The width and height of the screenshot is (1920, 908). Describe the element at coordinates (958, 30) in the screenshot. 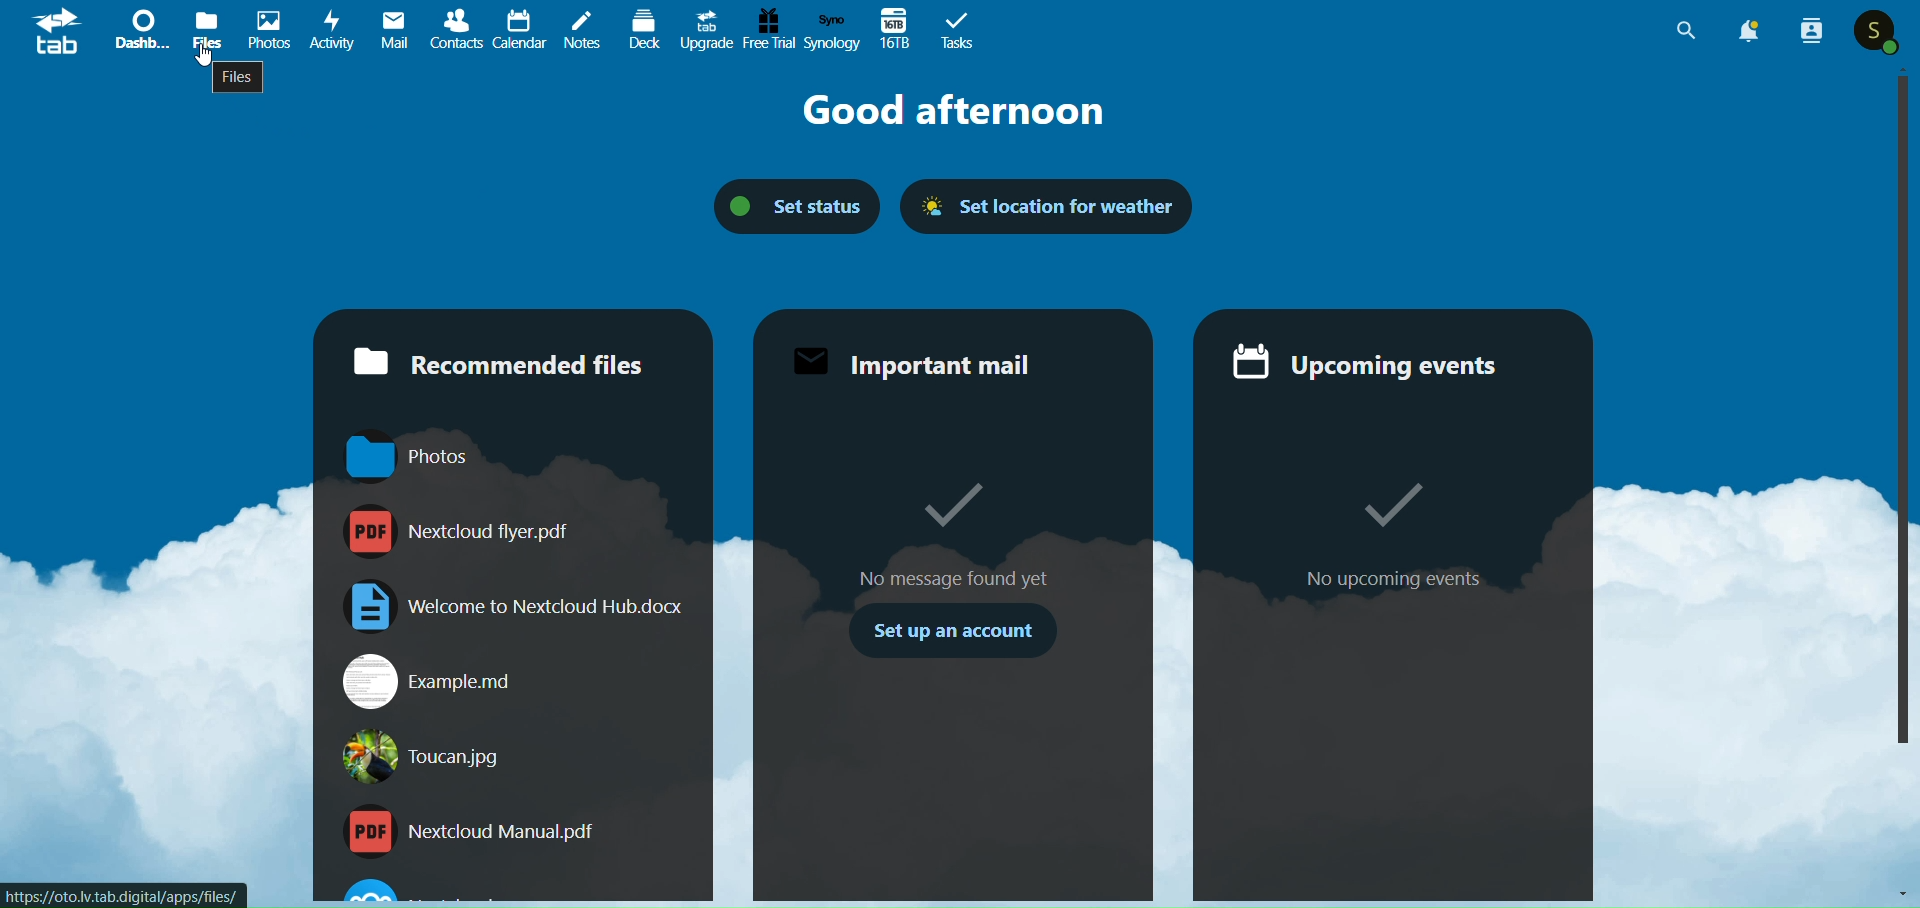

I see `task` at that location.